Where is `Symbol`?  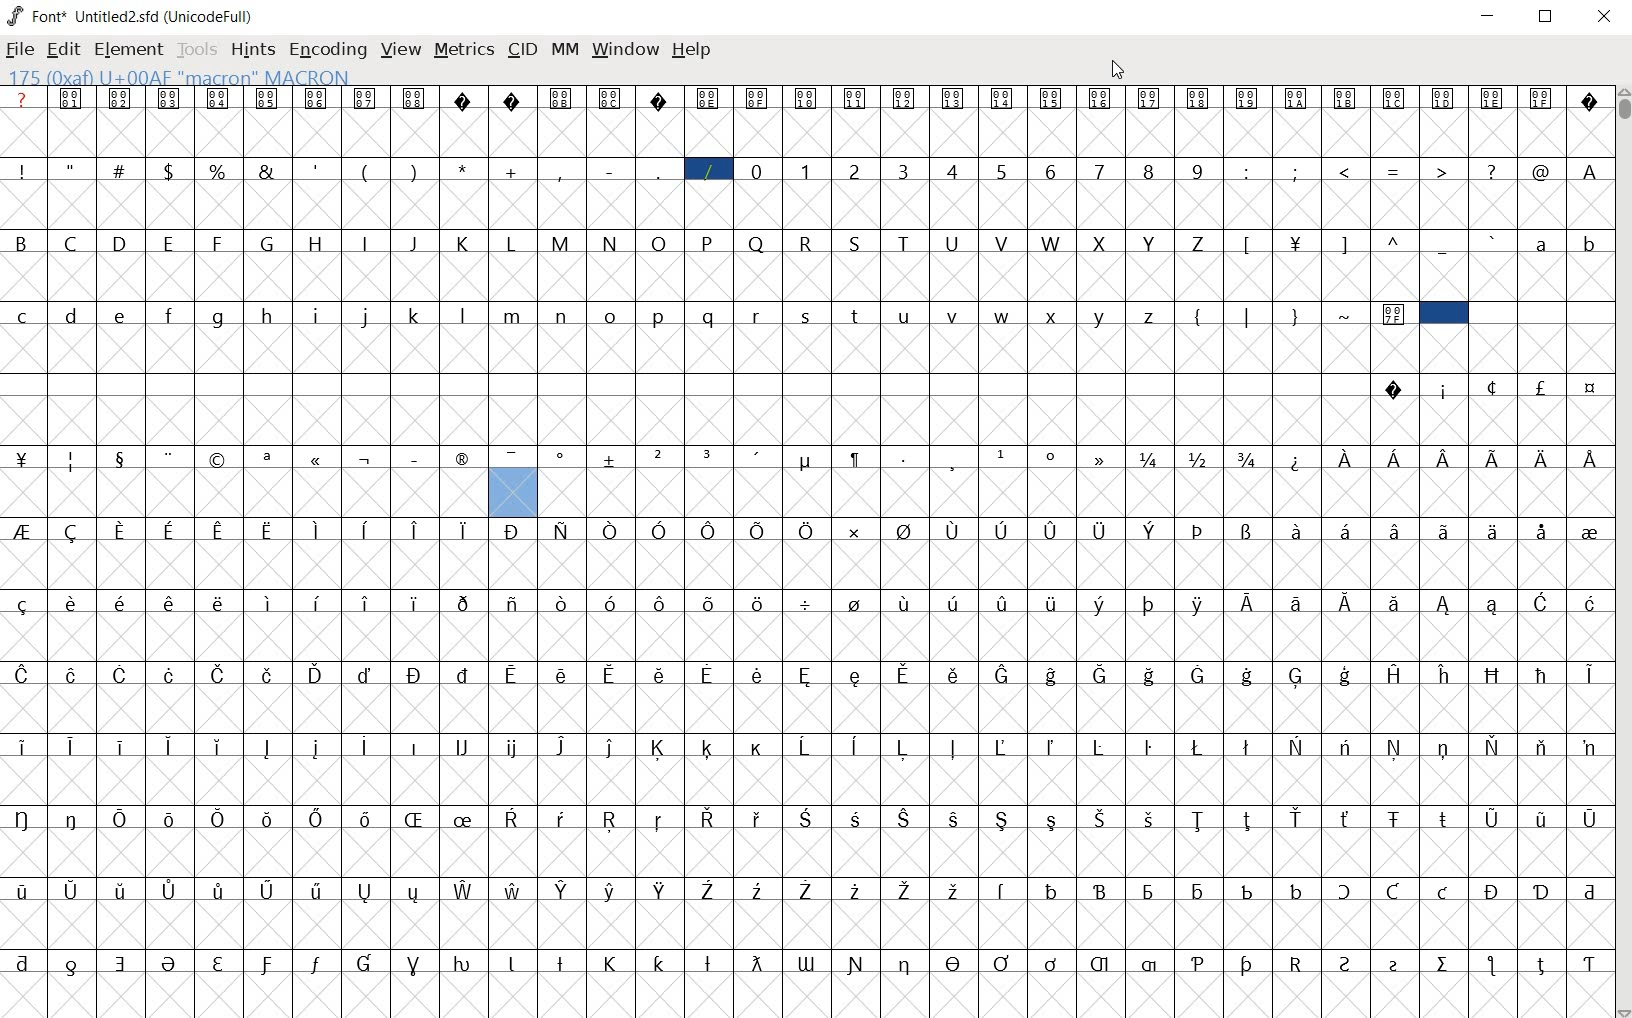
Symbol is located at coordinates (562, 748).